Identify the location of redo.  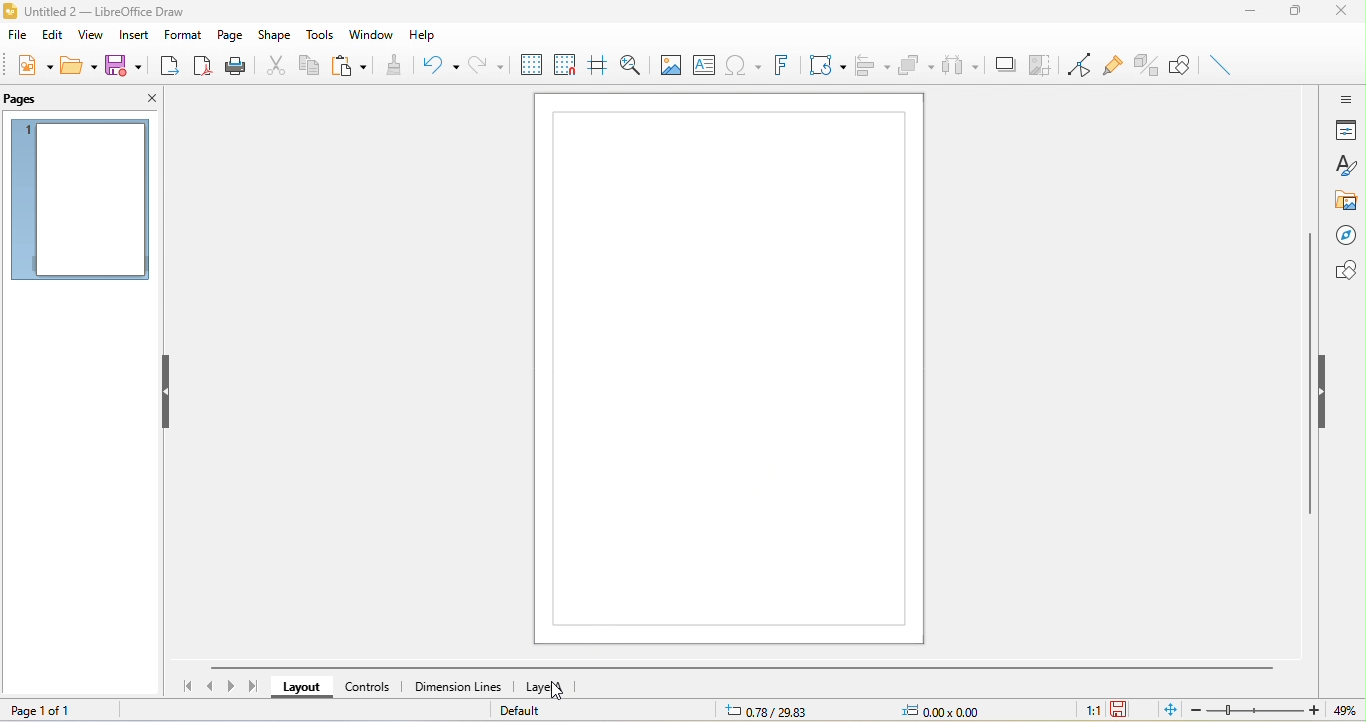
(491, 64).